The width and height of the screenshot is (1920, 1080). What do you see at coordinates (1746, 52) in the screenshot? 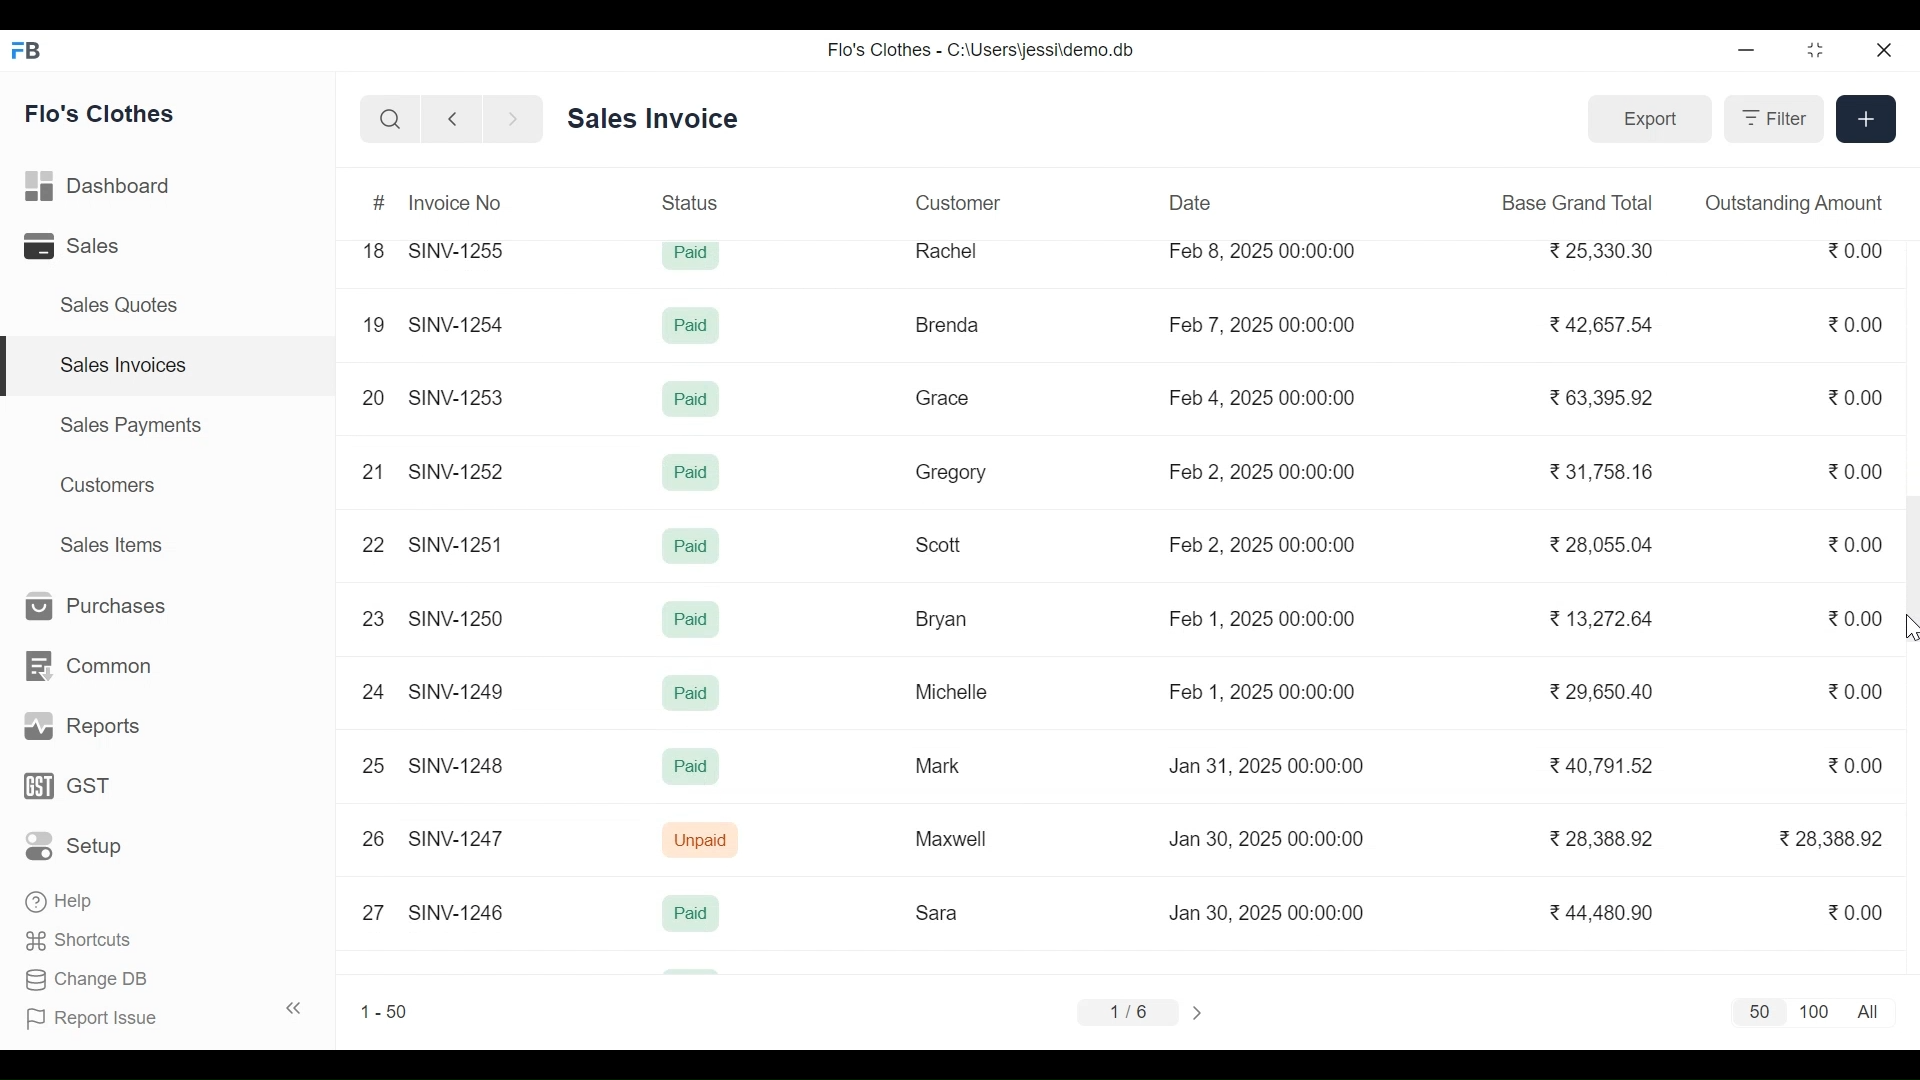
I see `Minimize` at bounding box center [1746, 52].